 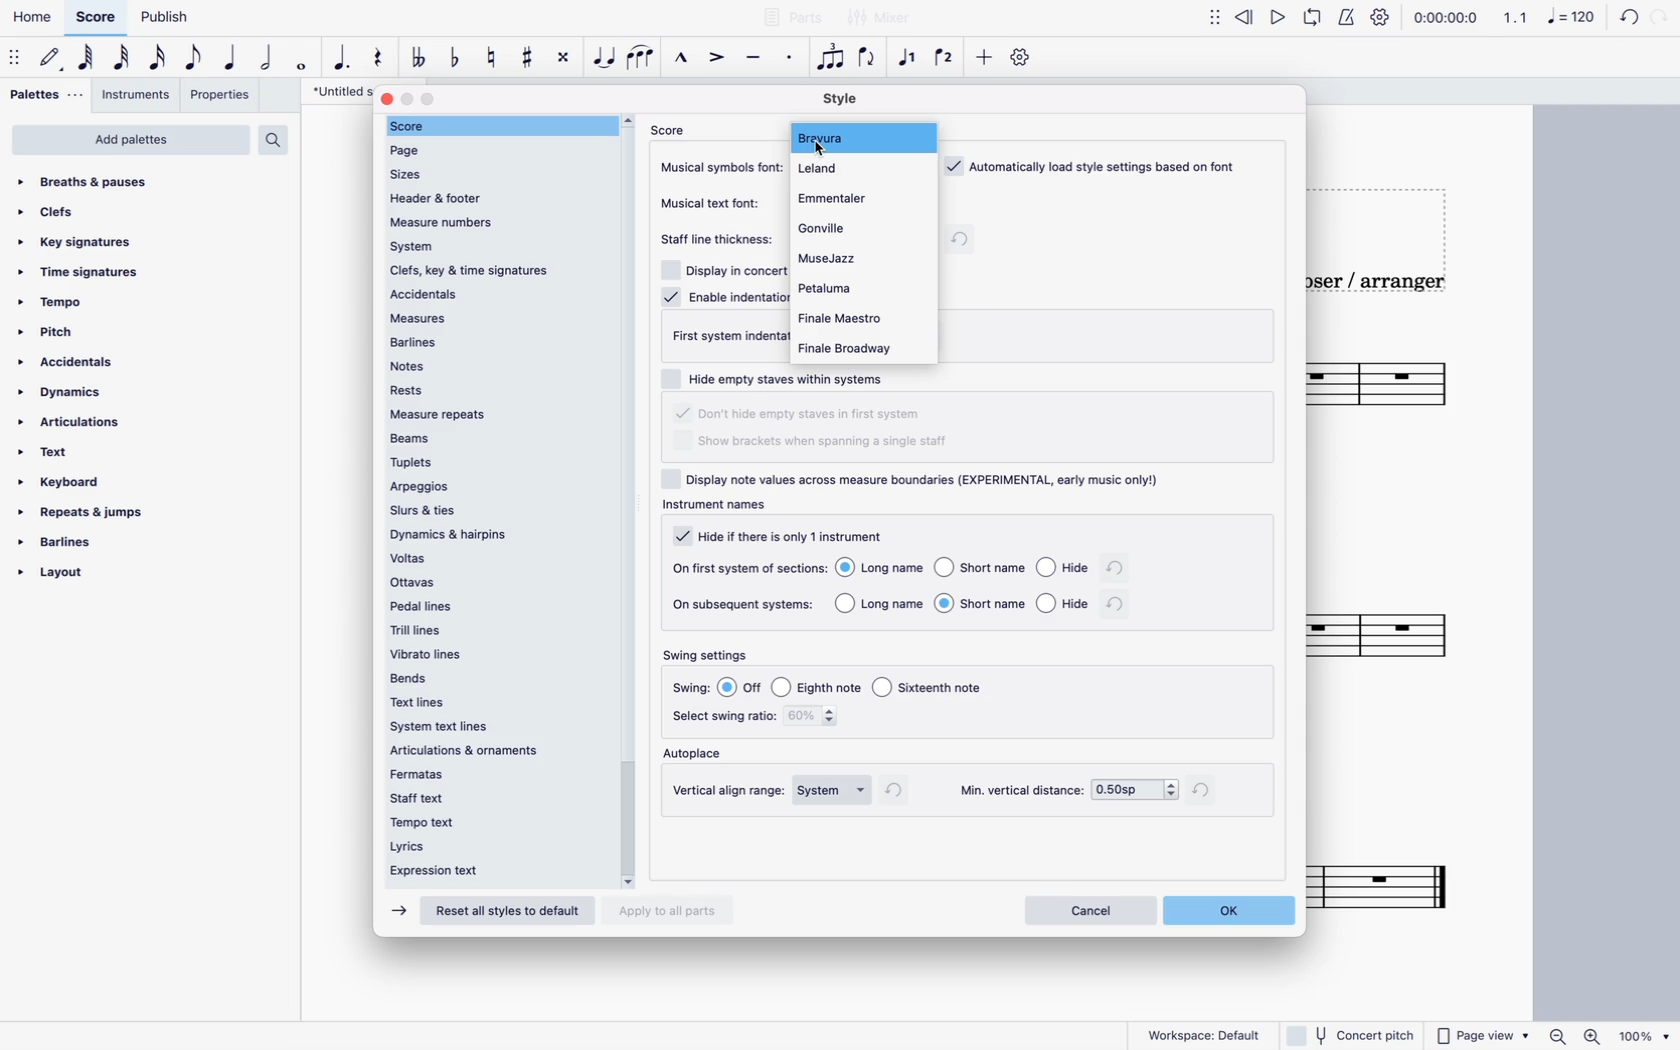 What do you see at coordinates (428, 99) in the screenshot?
I see `maximize` at bounding box center [428, 99].